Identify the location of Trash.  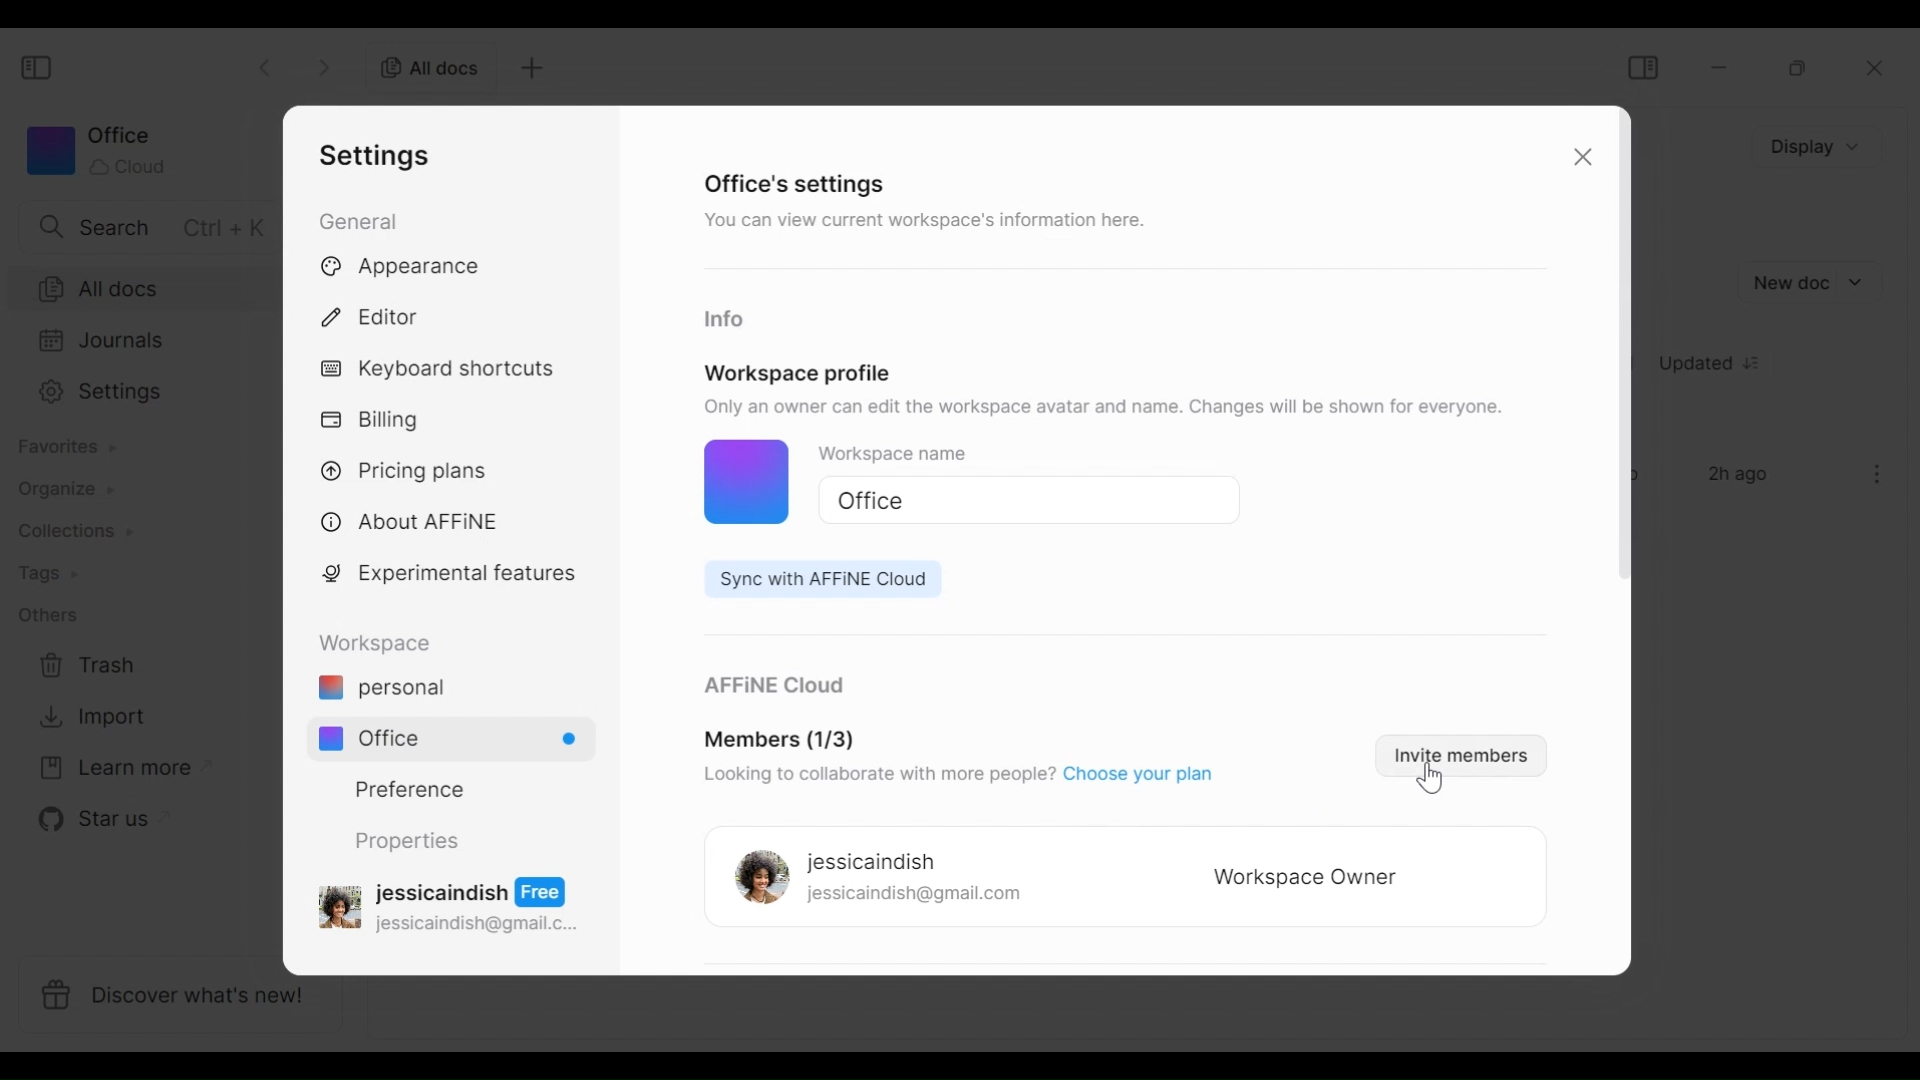
(88, 666).